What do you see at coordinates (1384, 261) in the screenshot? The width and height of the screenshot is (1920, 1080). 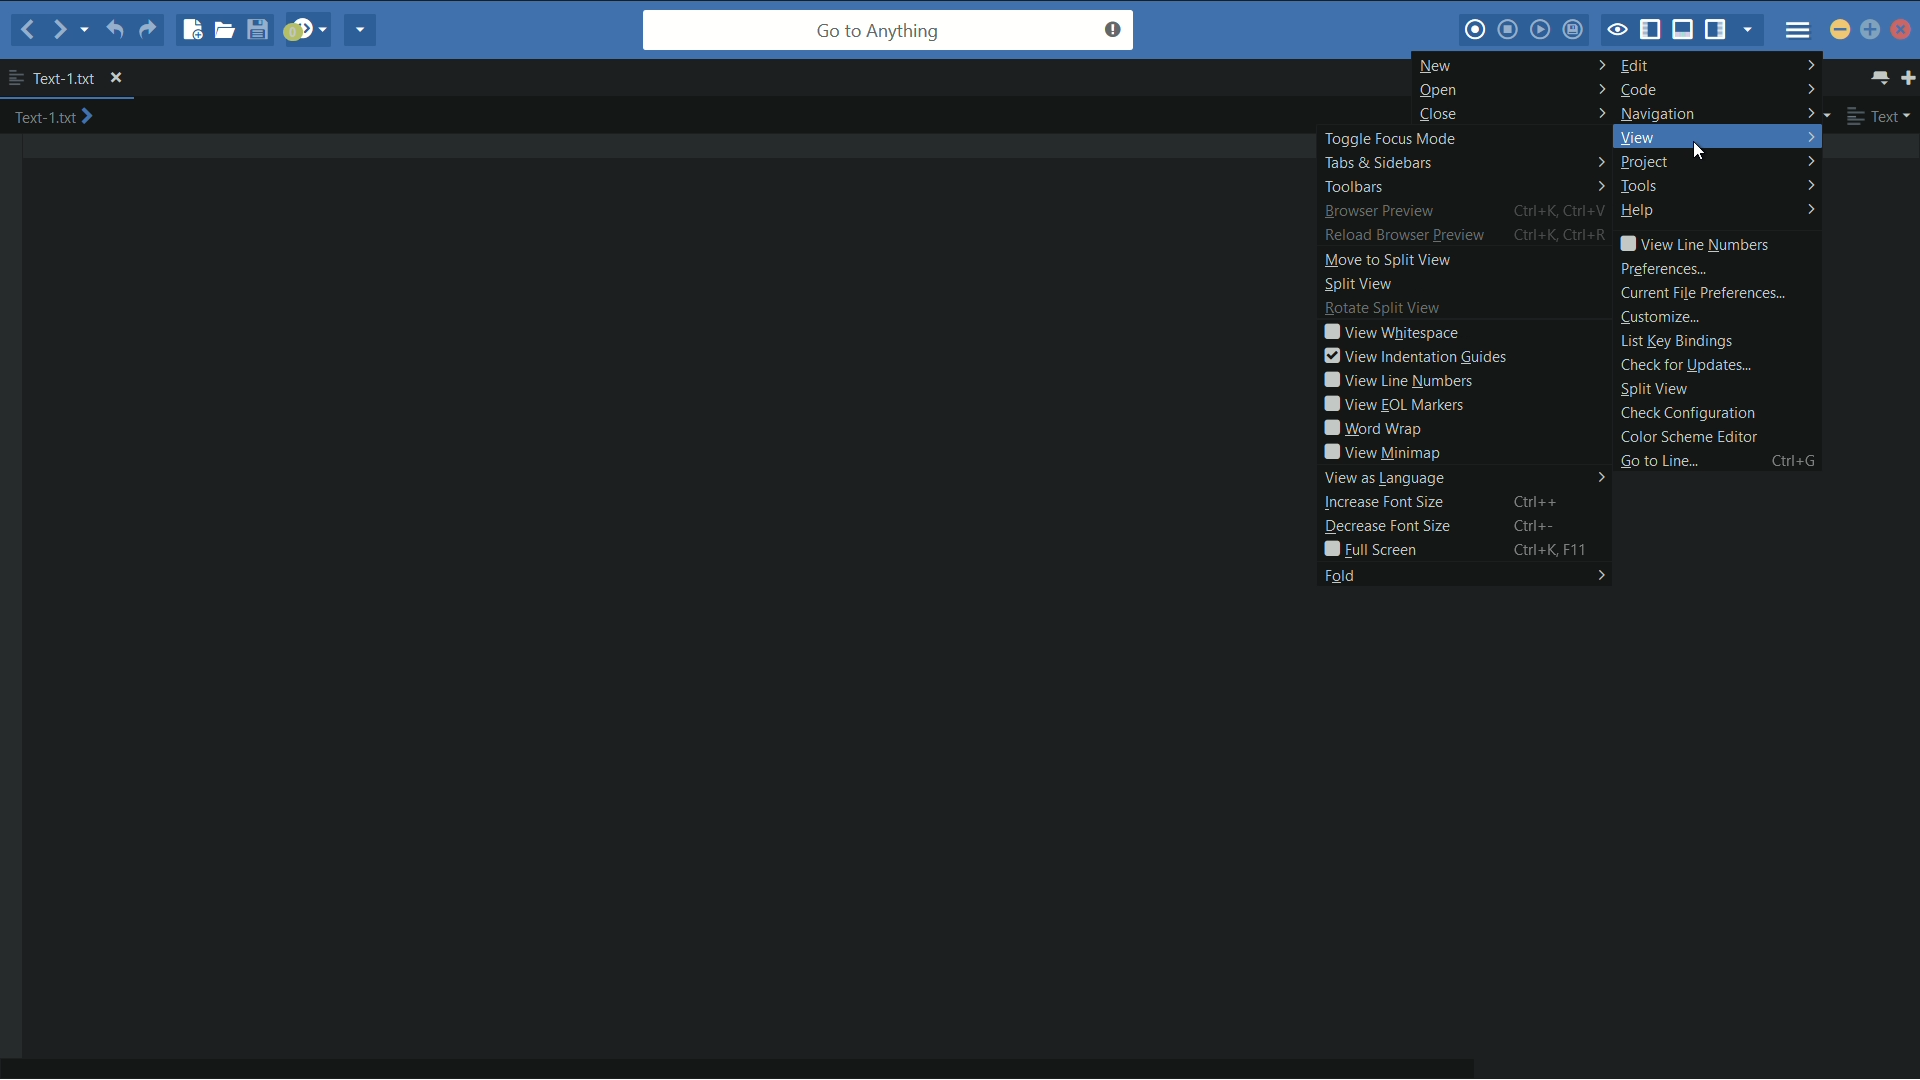 I see `move to split view` at bounding box center [1384, 261].